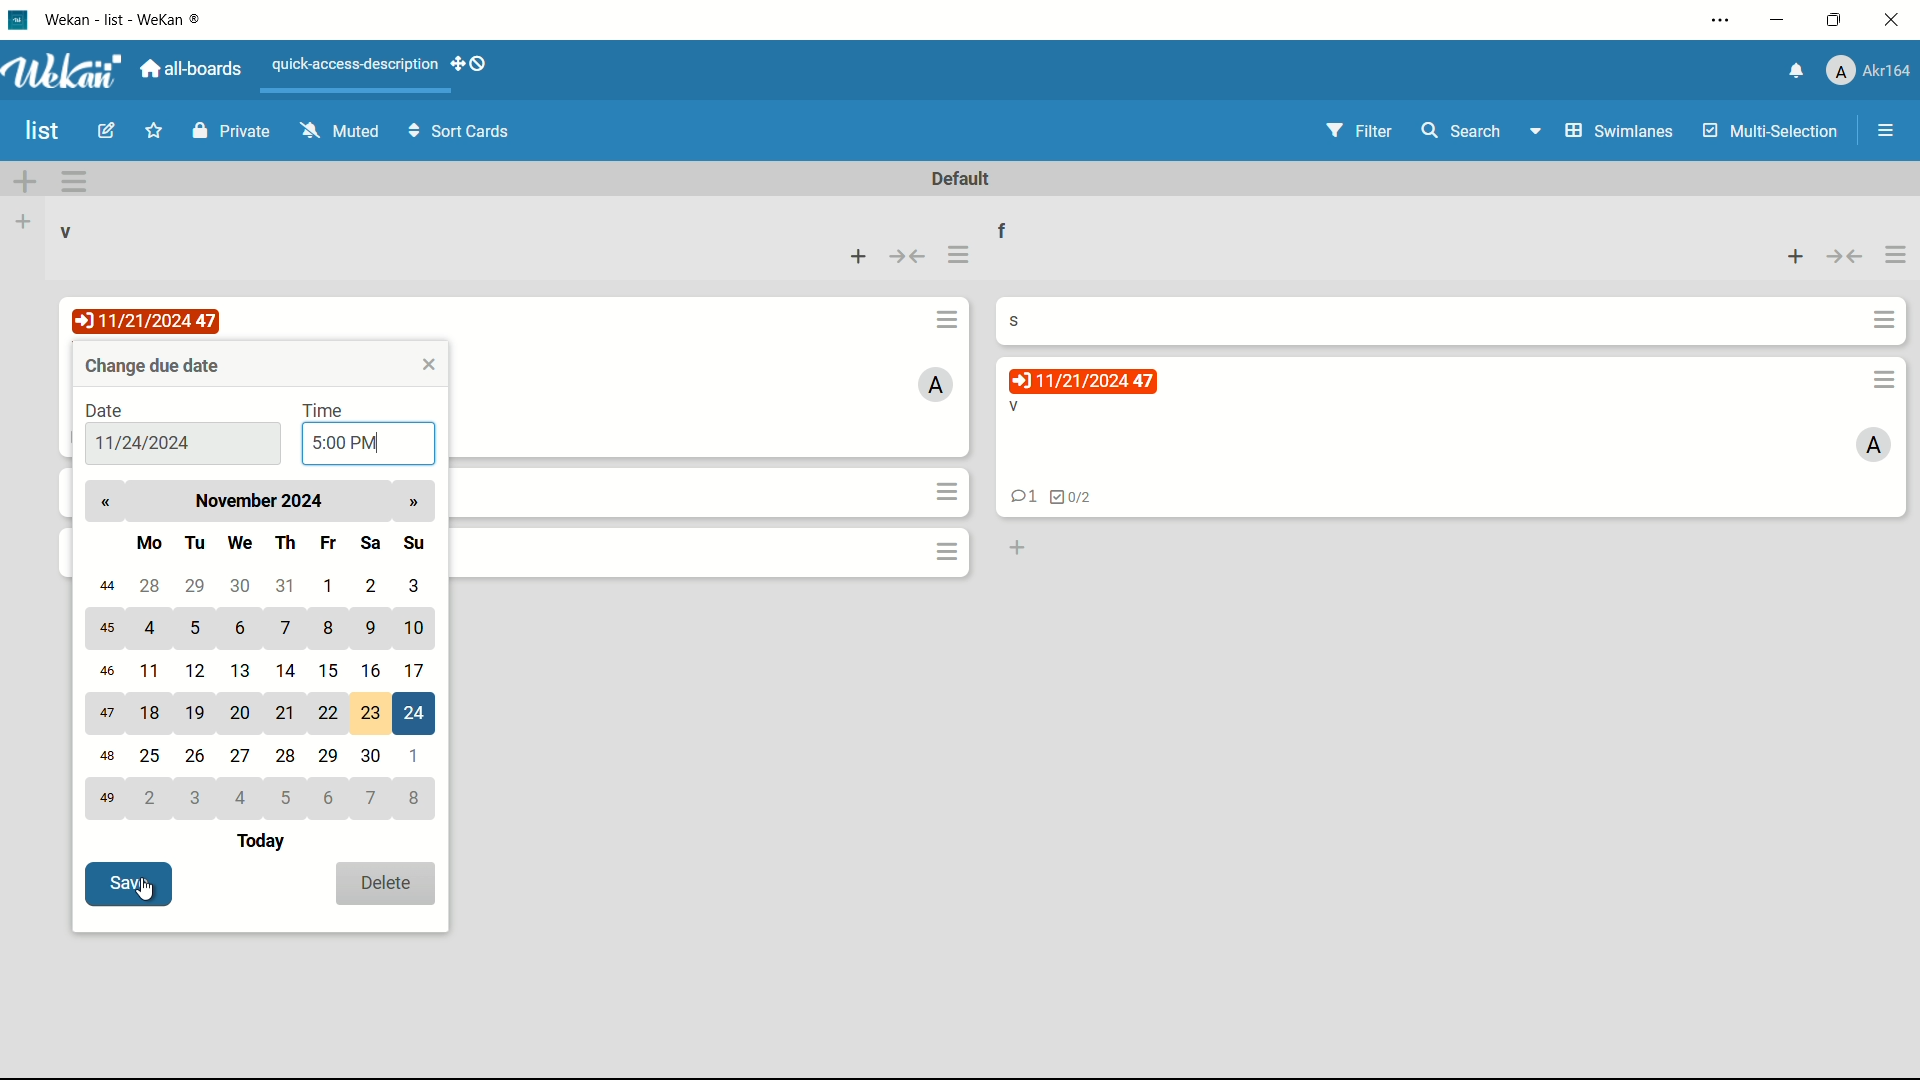 This screenshot has width=1920, height=1080. Describe the element at coordinates (152, 134) in the screenshot. I see `add star to this board` at that location.